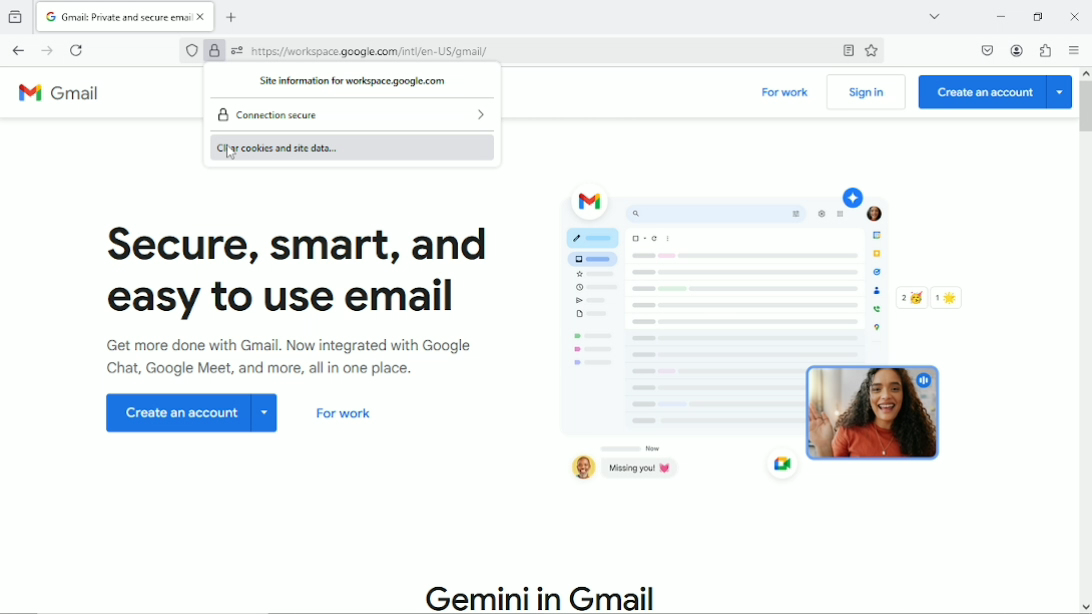  Describe the element at coordinates (235, 17) in the screenshot. I see `New tab` at that location.